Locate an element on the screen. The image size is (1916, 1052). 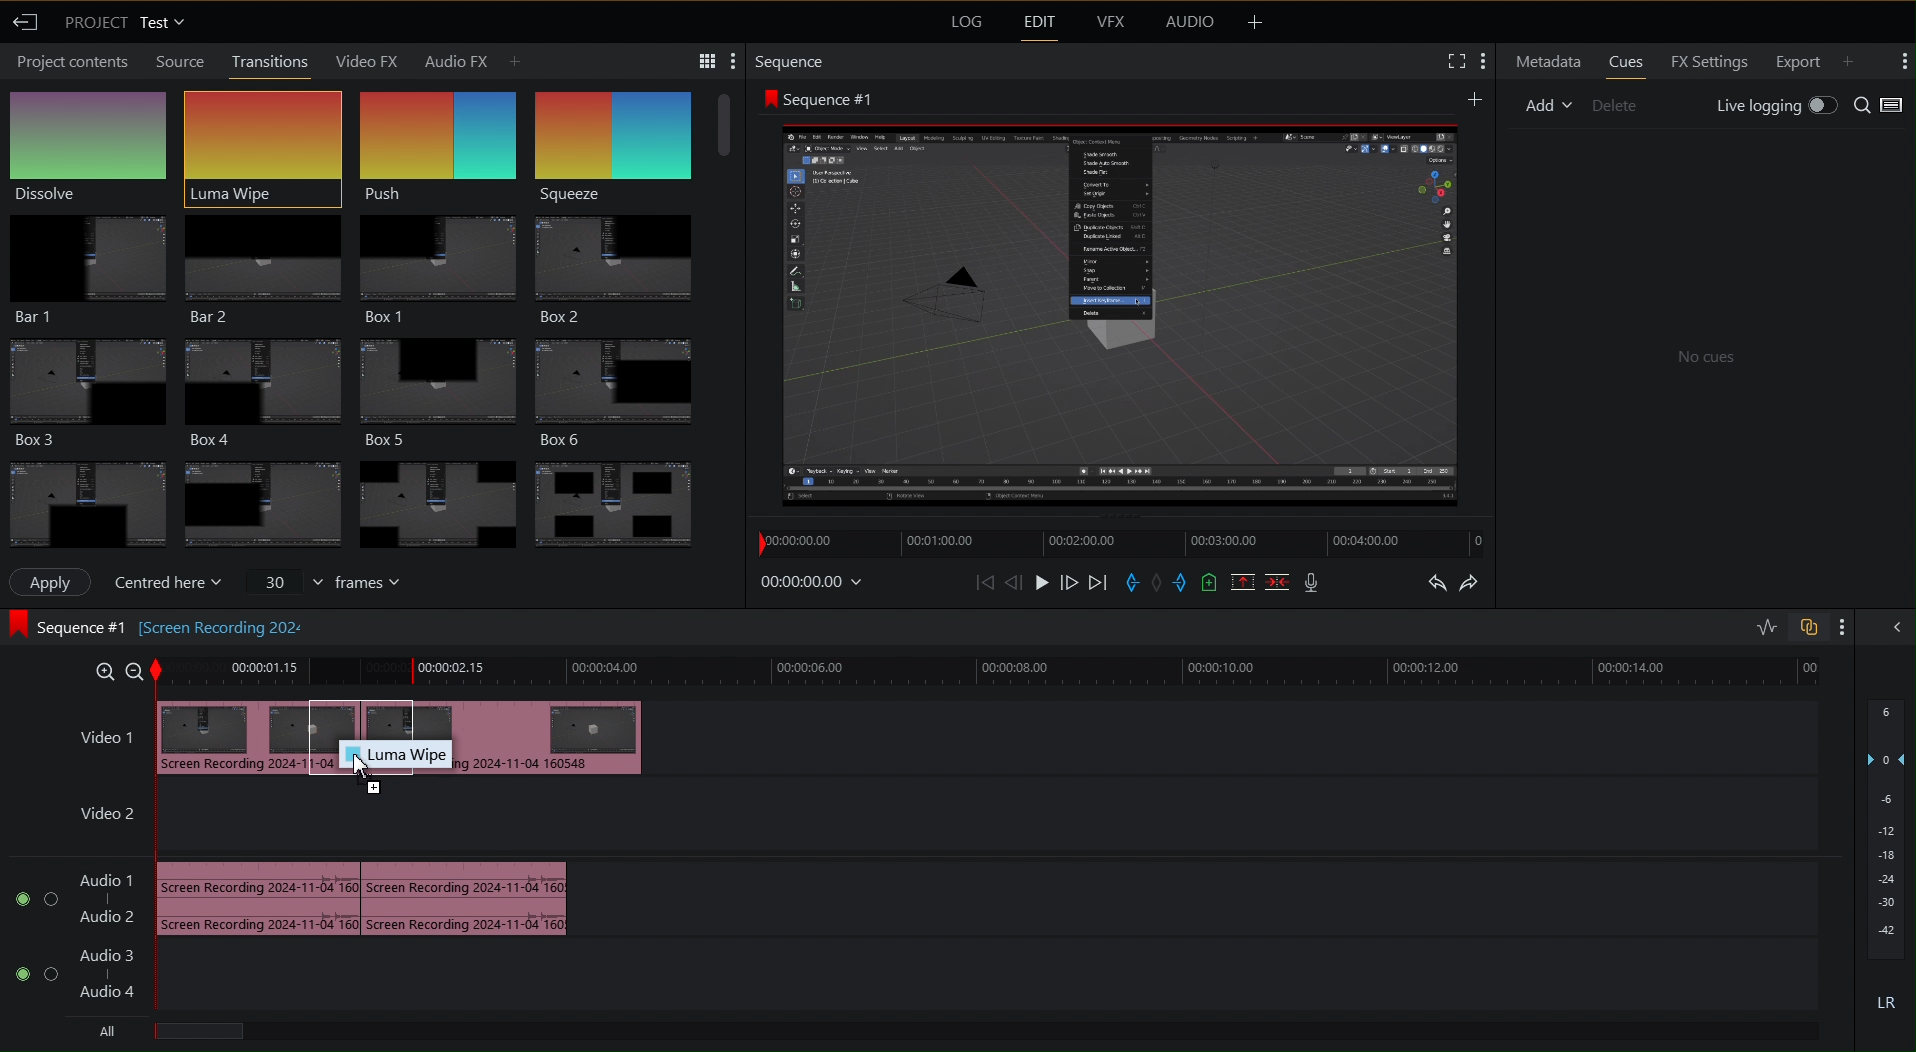
Push is located at coordinates (439, 138).